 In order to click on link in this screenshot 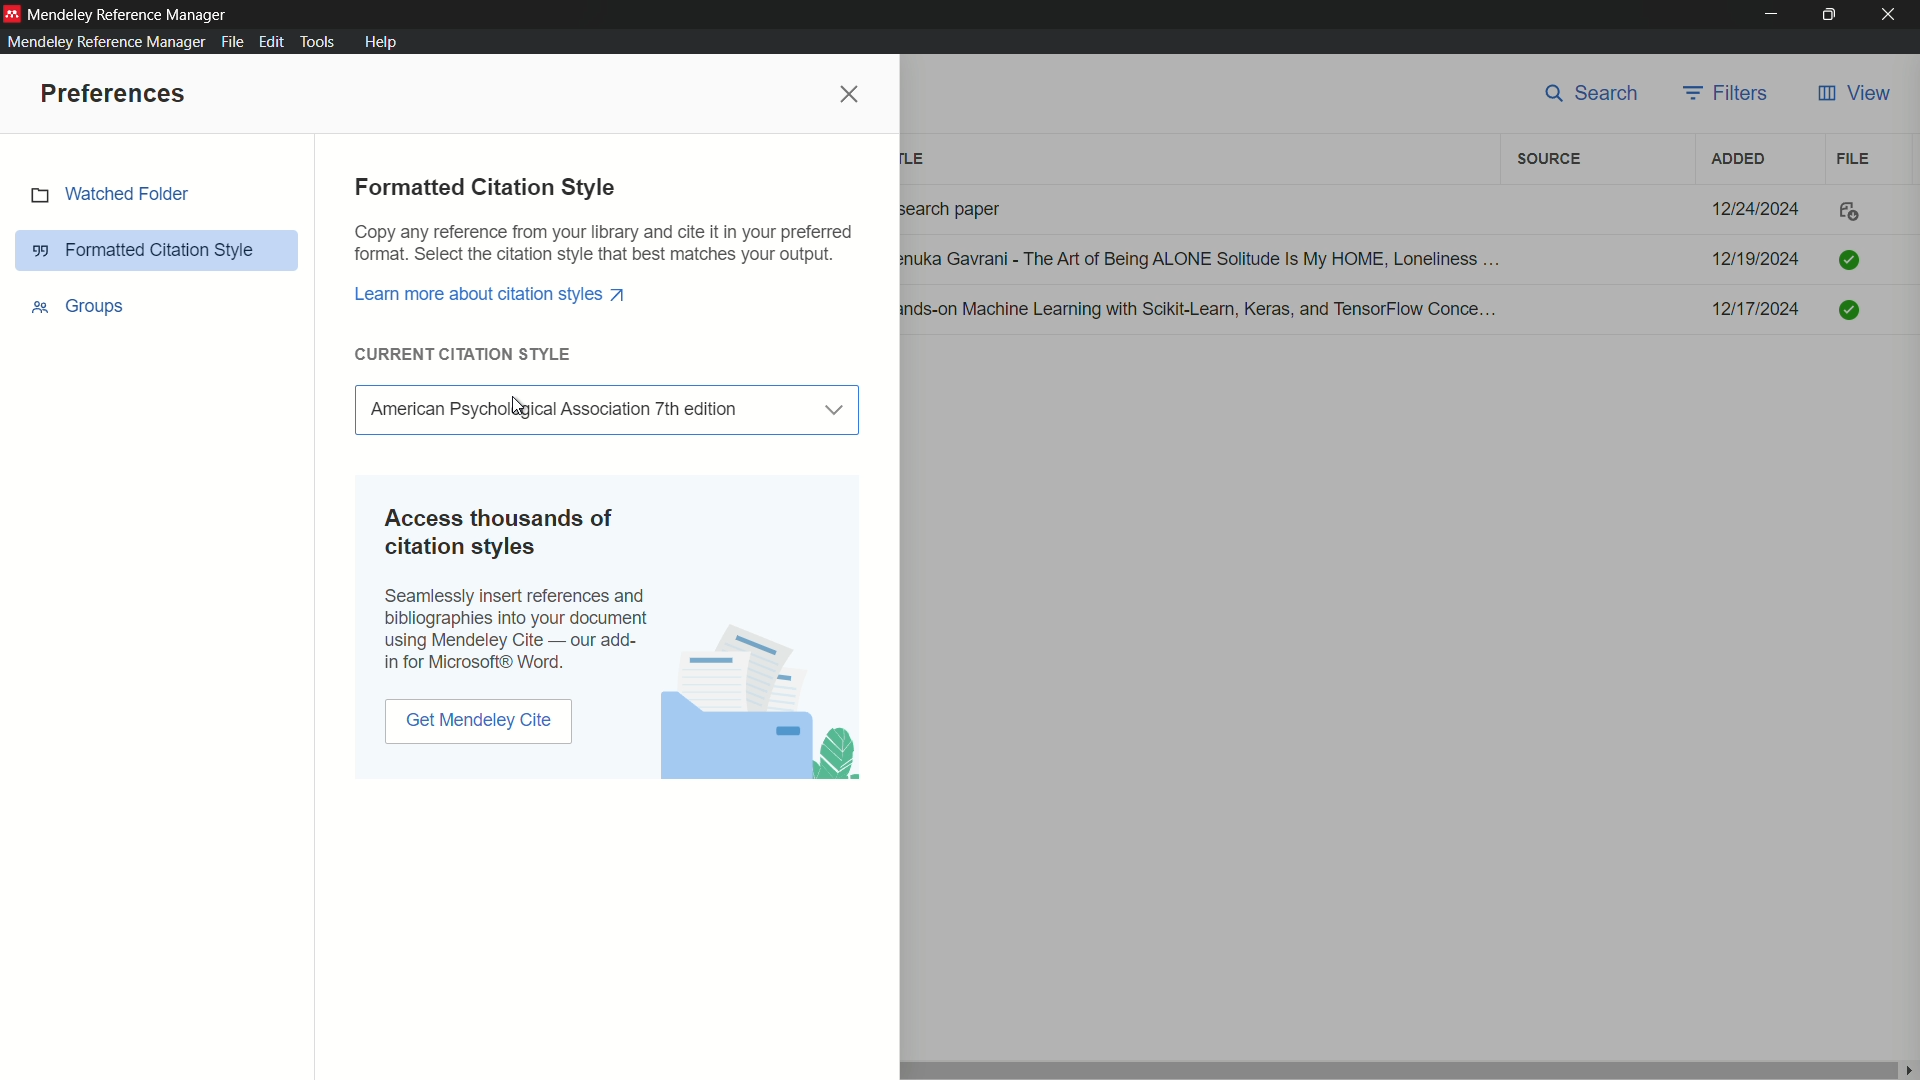, I will do `click(494, 293)`.